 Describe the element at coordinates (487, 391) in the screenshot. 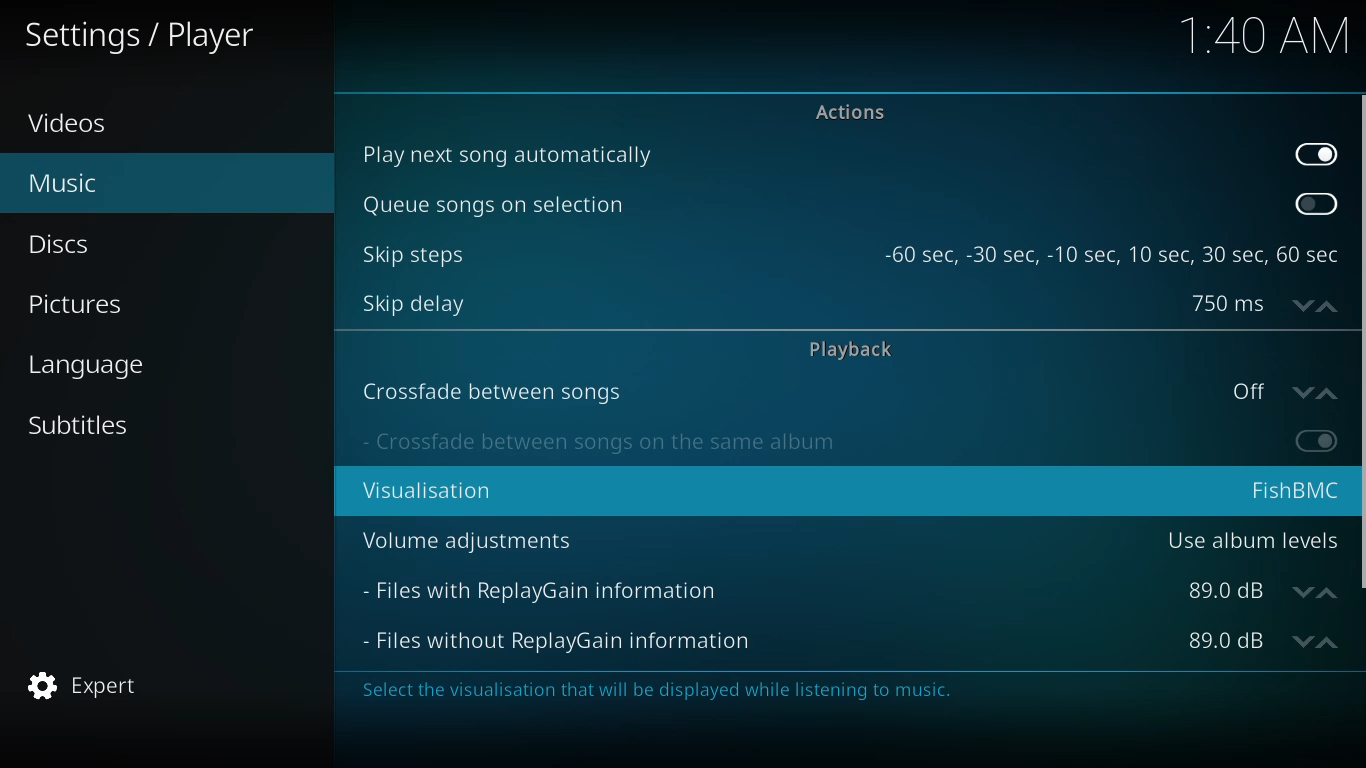

I see `crossfade between songs` at that location.